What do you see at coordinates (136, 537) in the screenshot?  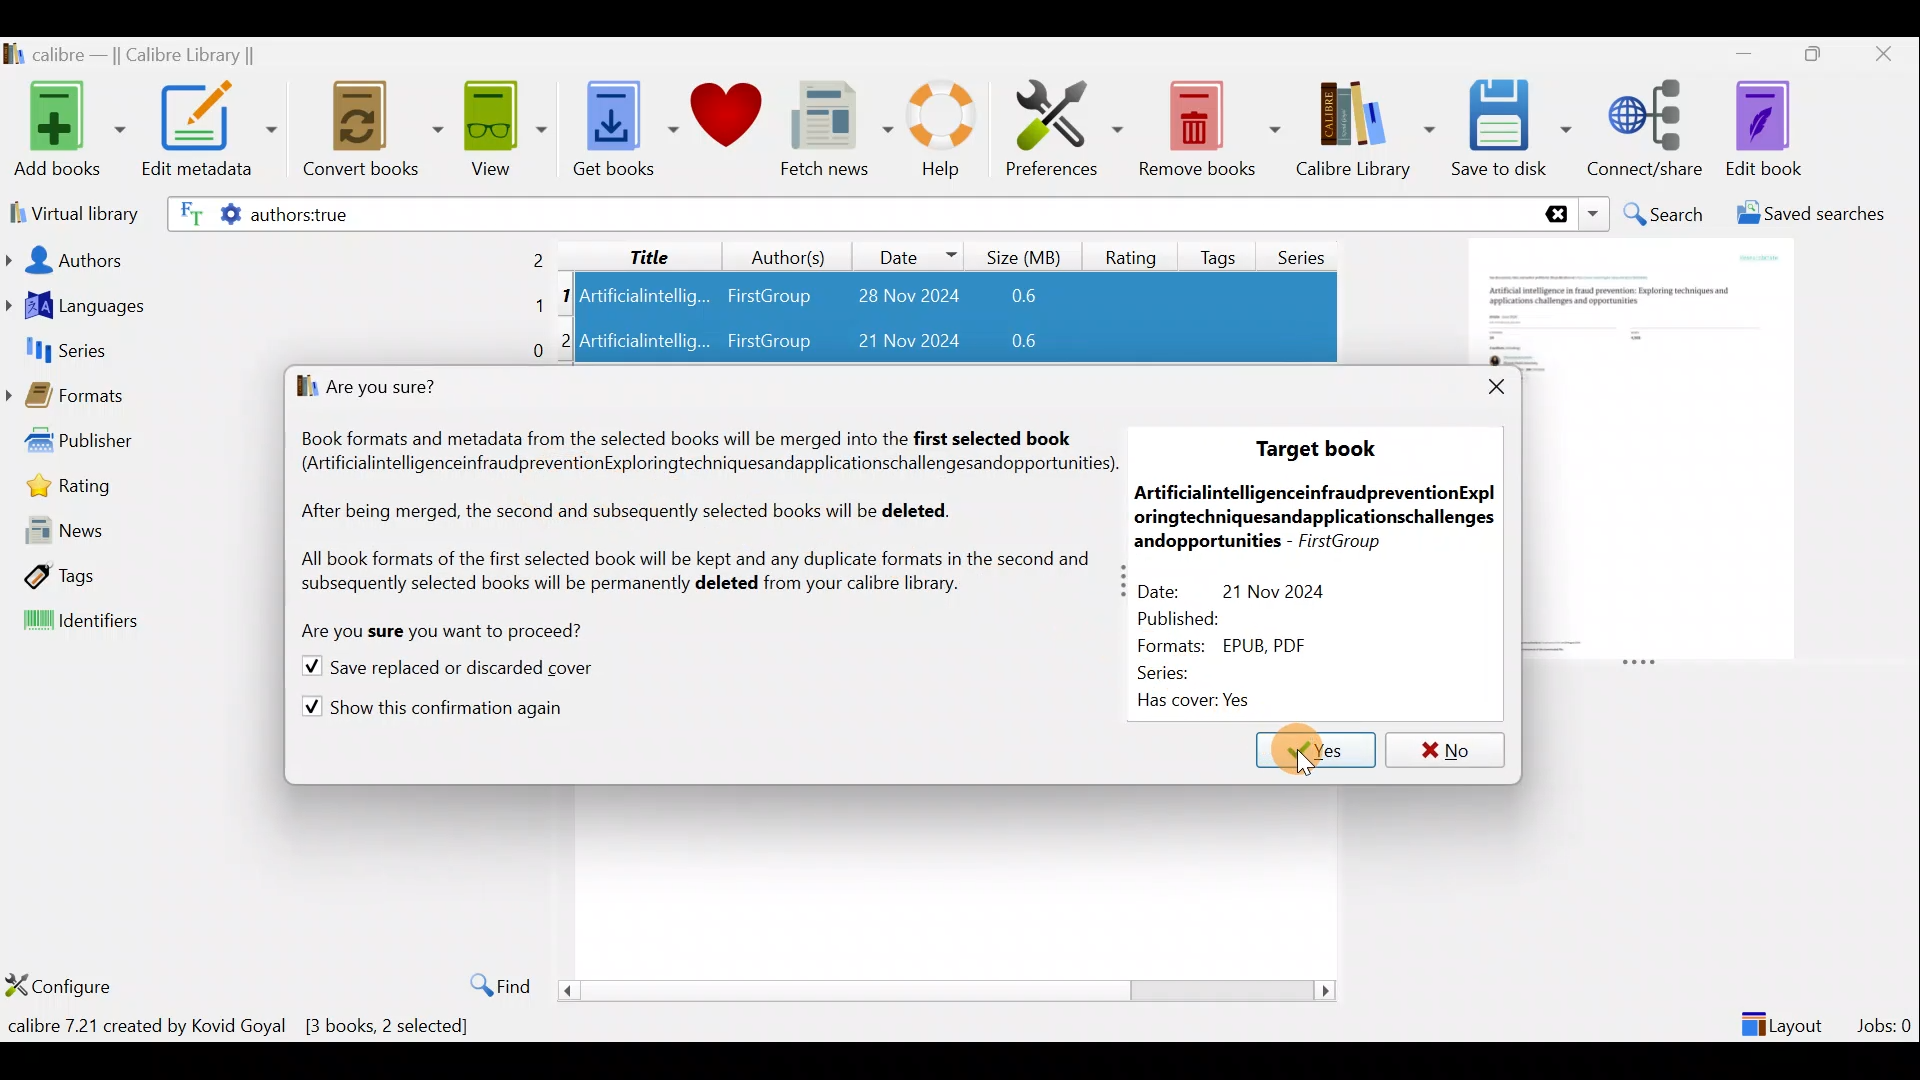 I see `News` at bounding box center [136, 537].